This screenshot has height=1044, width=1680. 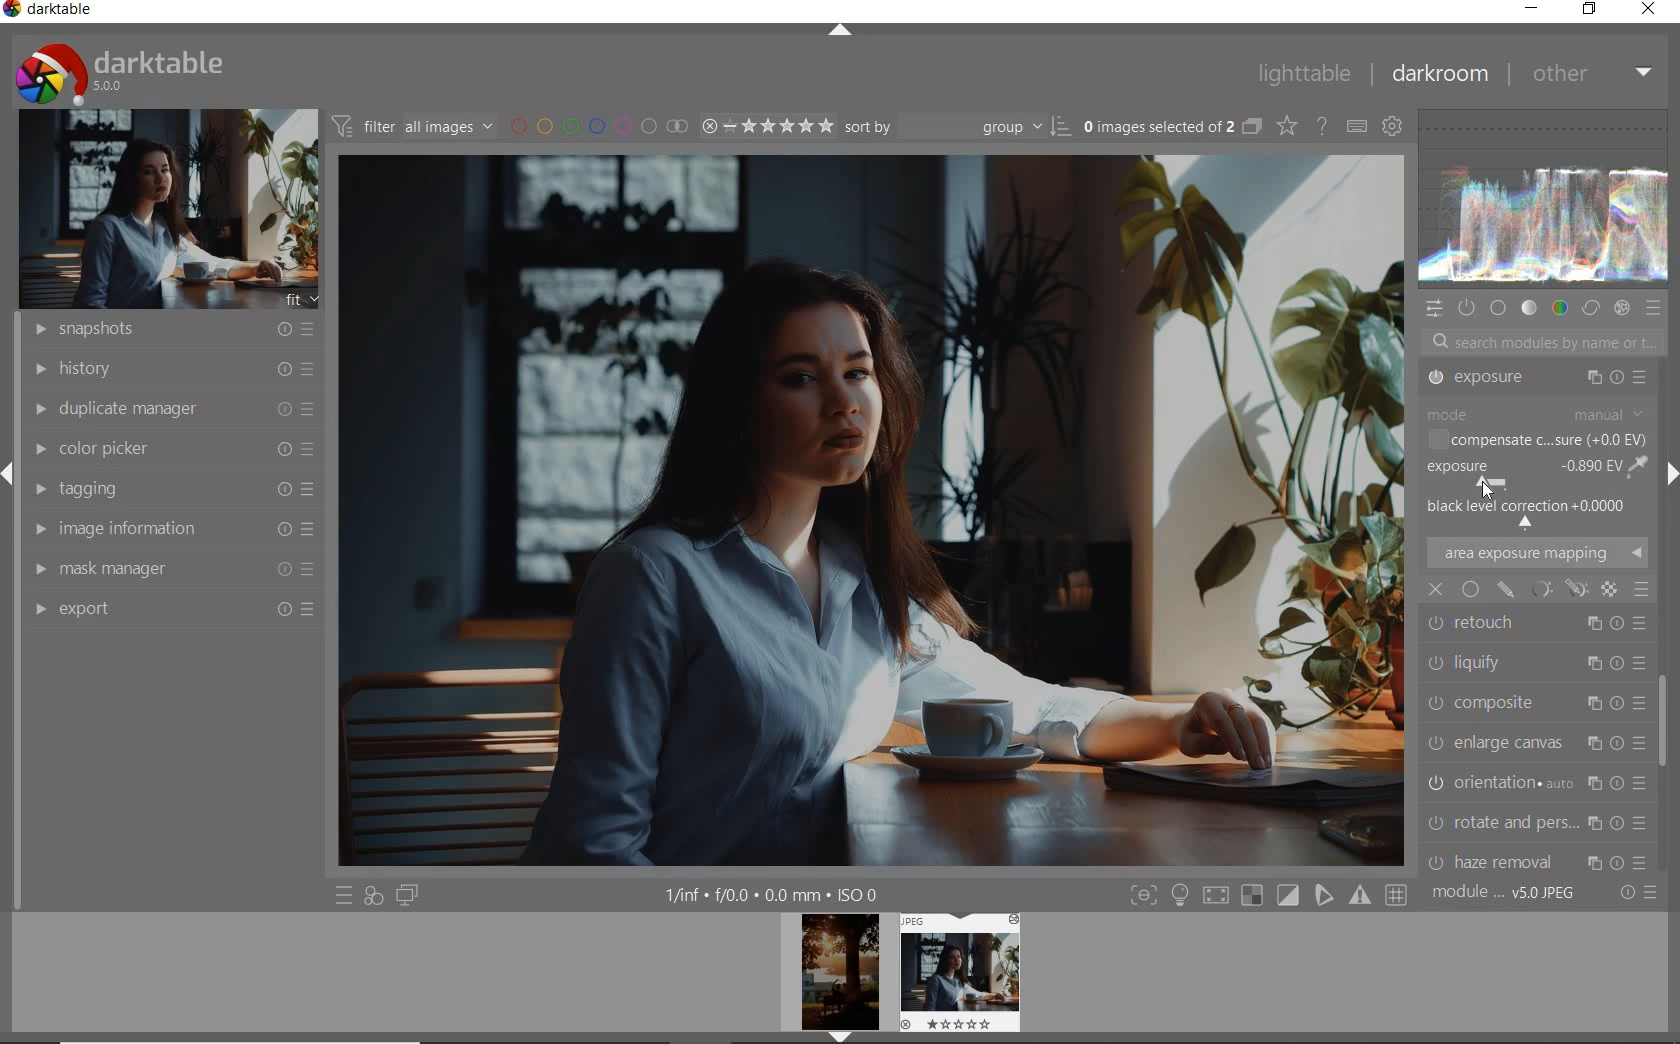 What do you see at coordinates (1466, 309) in the screenshot?
I see `SHOW ONLY ACTIVE MODULES` at bounding box center [1466, 309].